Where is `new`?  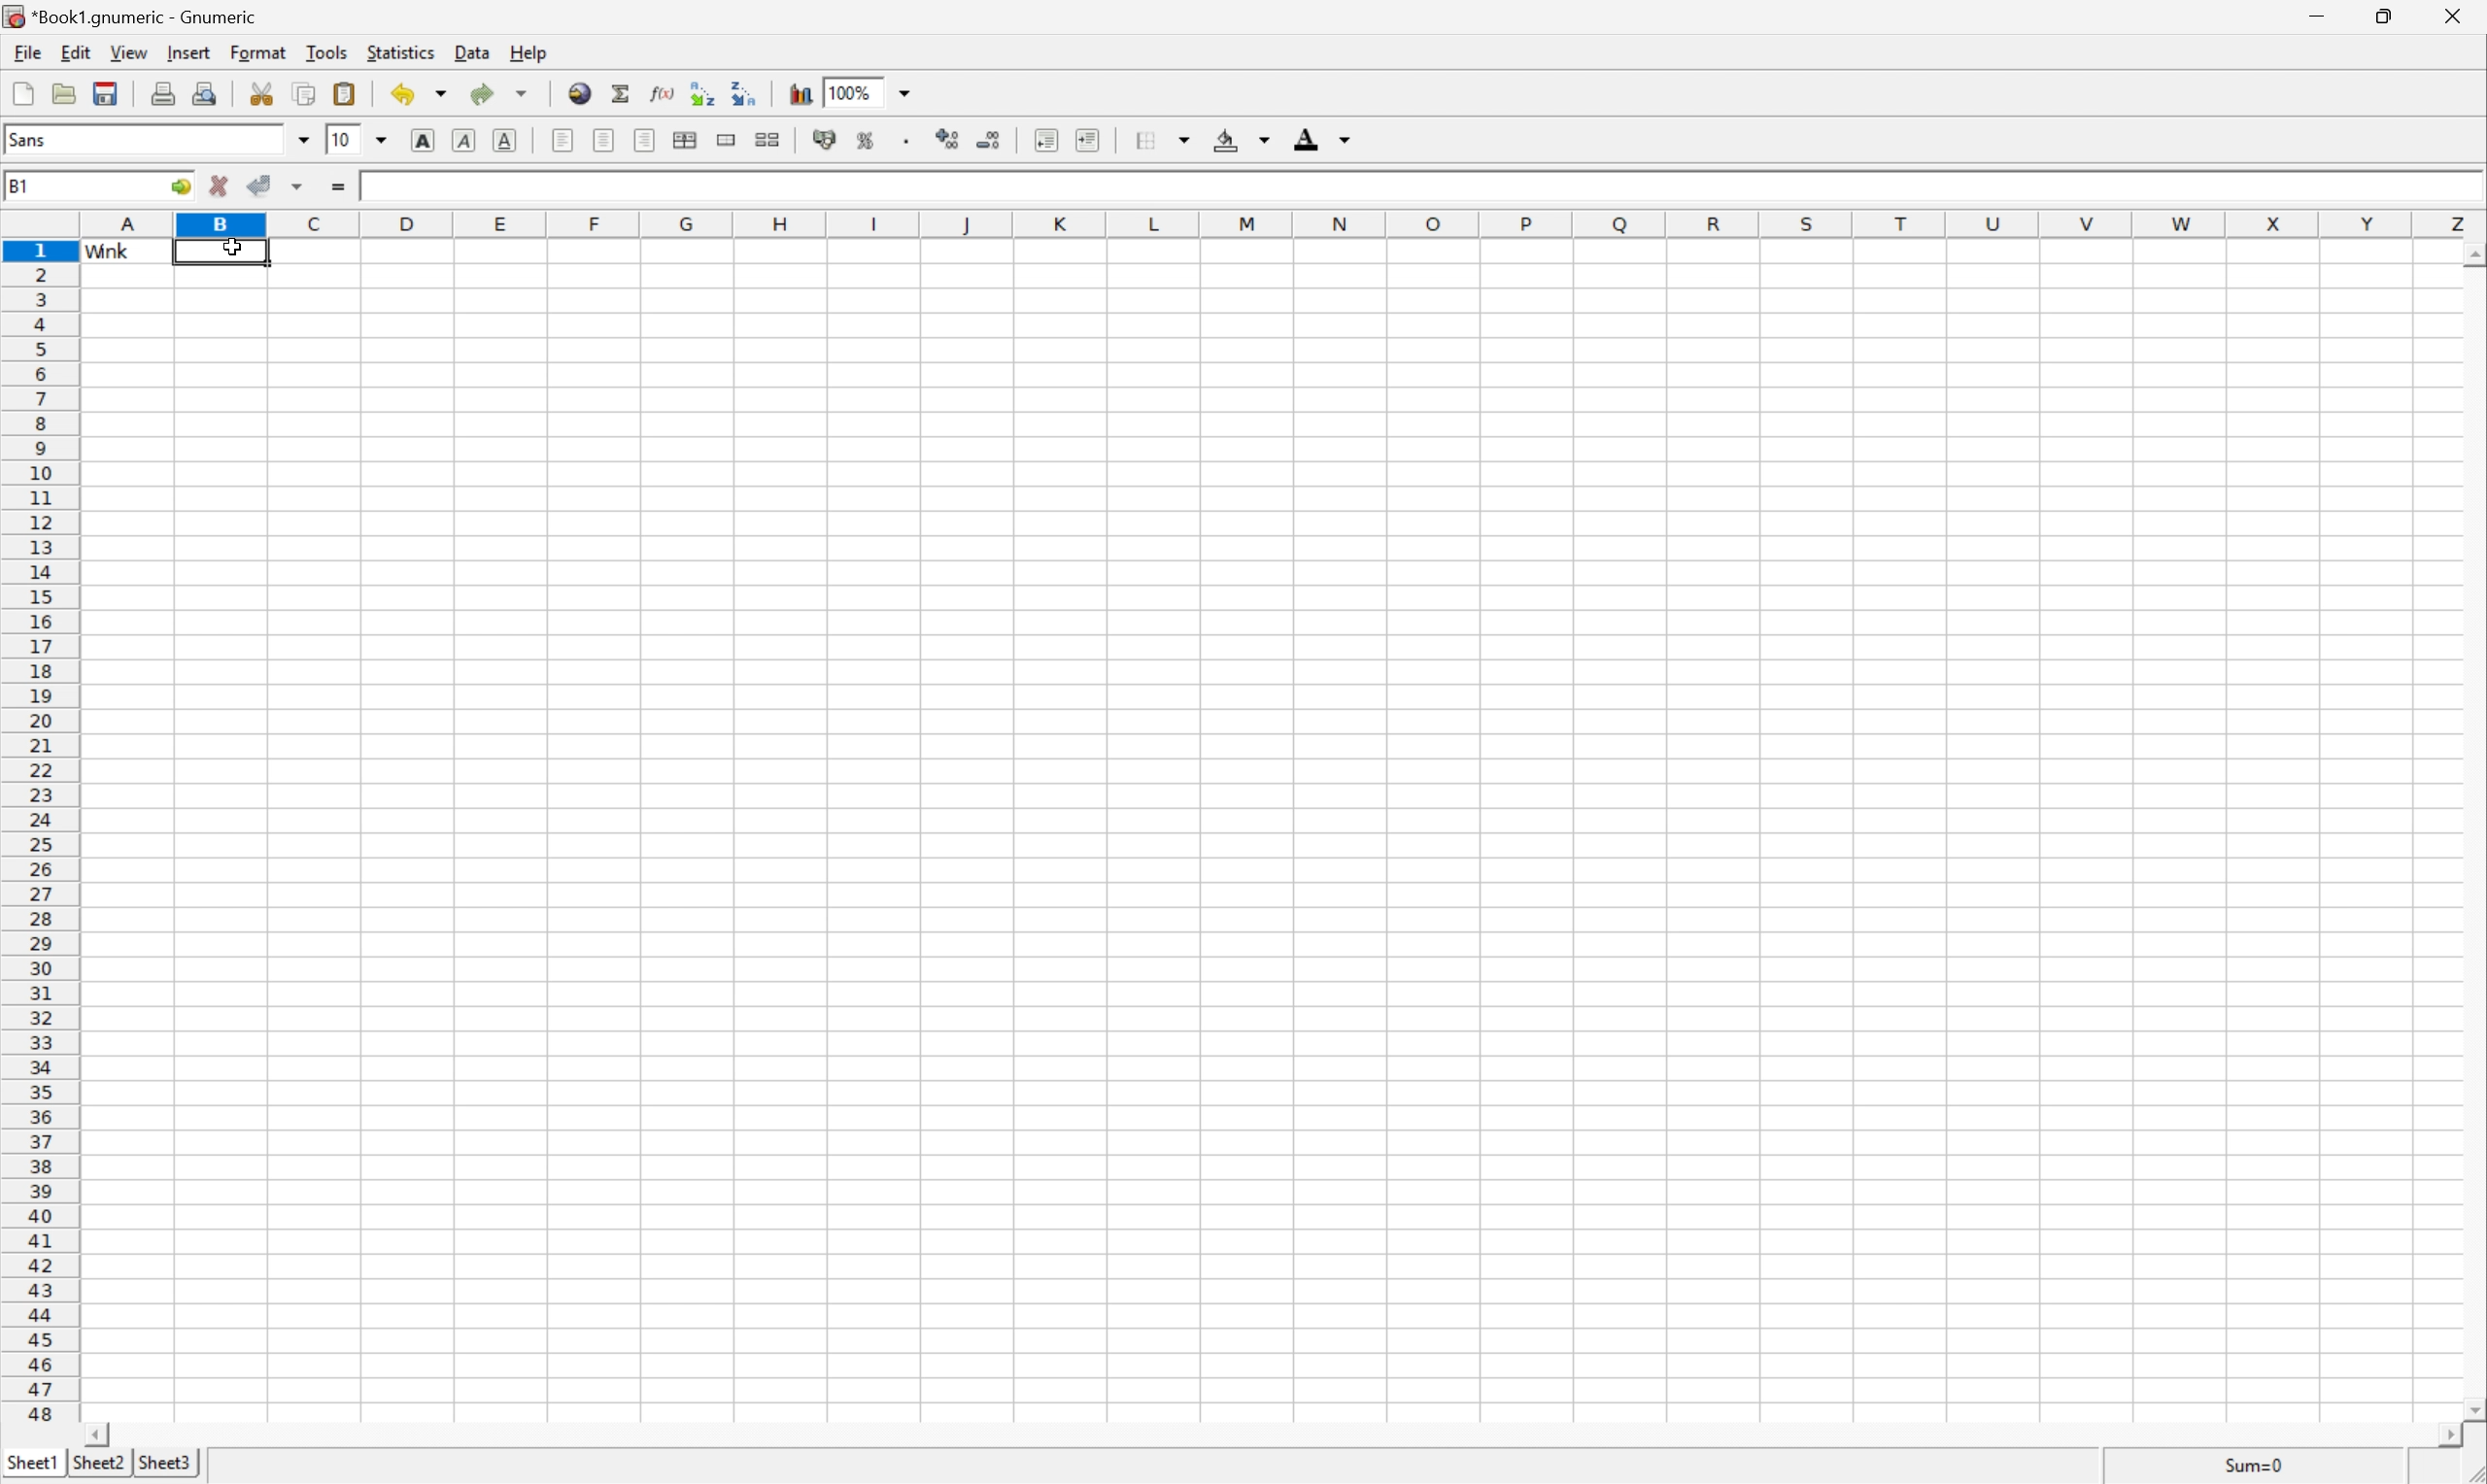 new is located at coordinates (20, 94).